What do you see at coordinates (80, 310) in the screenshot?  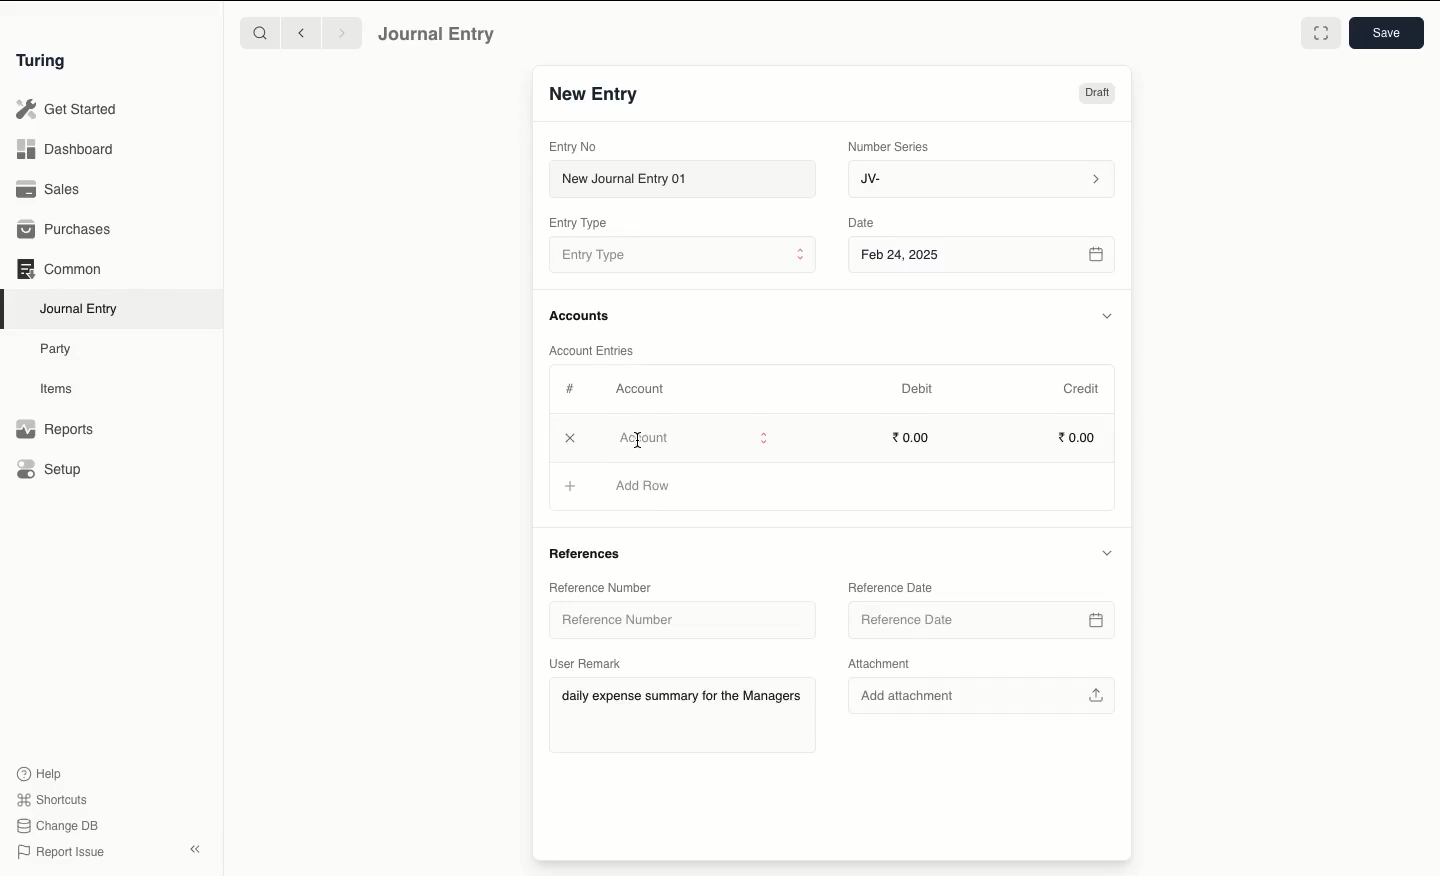 I see `Journal Entry` at bounding box center [80, 310].